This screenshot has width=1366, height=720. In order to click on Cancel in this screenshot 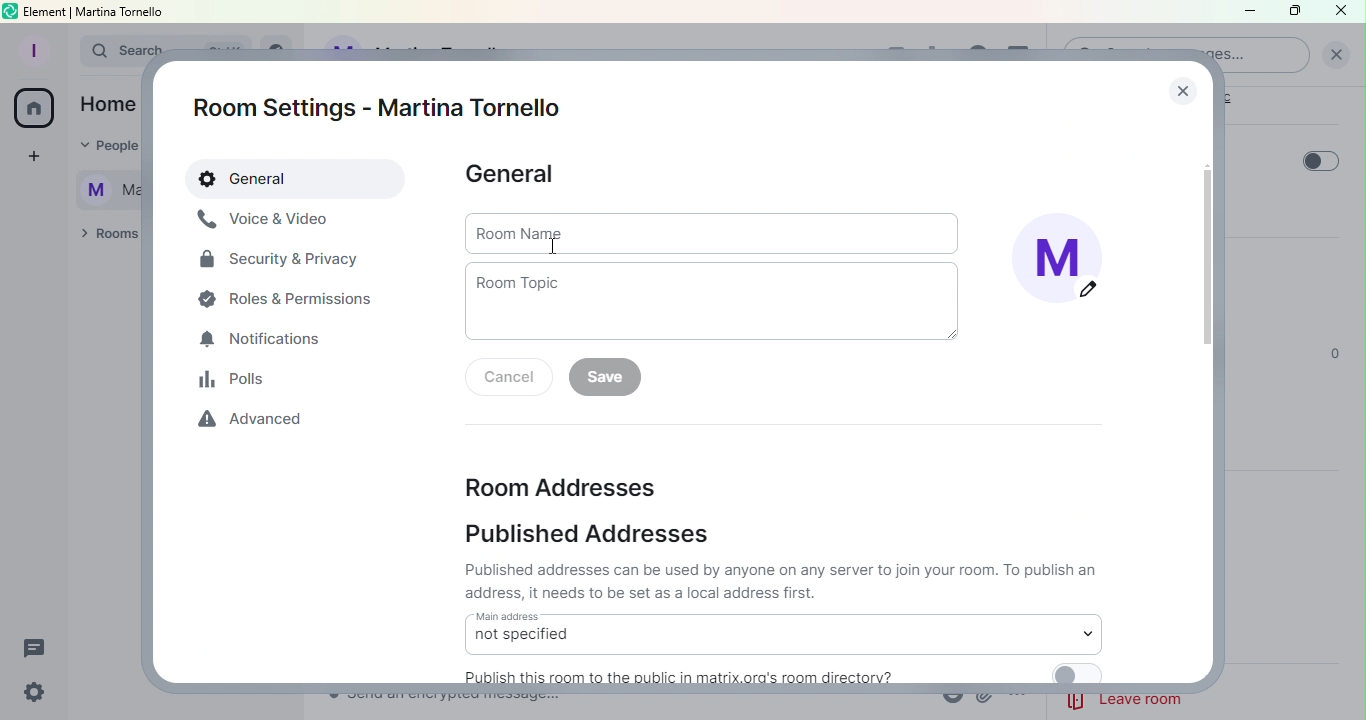, I will do `click(513, 381)`.